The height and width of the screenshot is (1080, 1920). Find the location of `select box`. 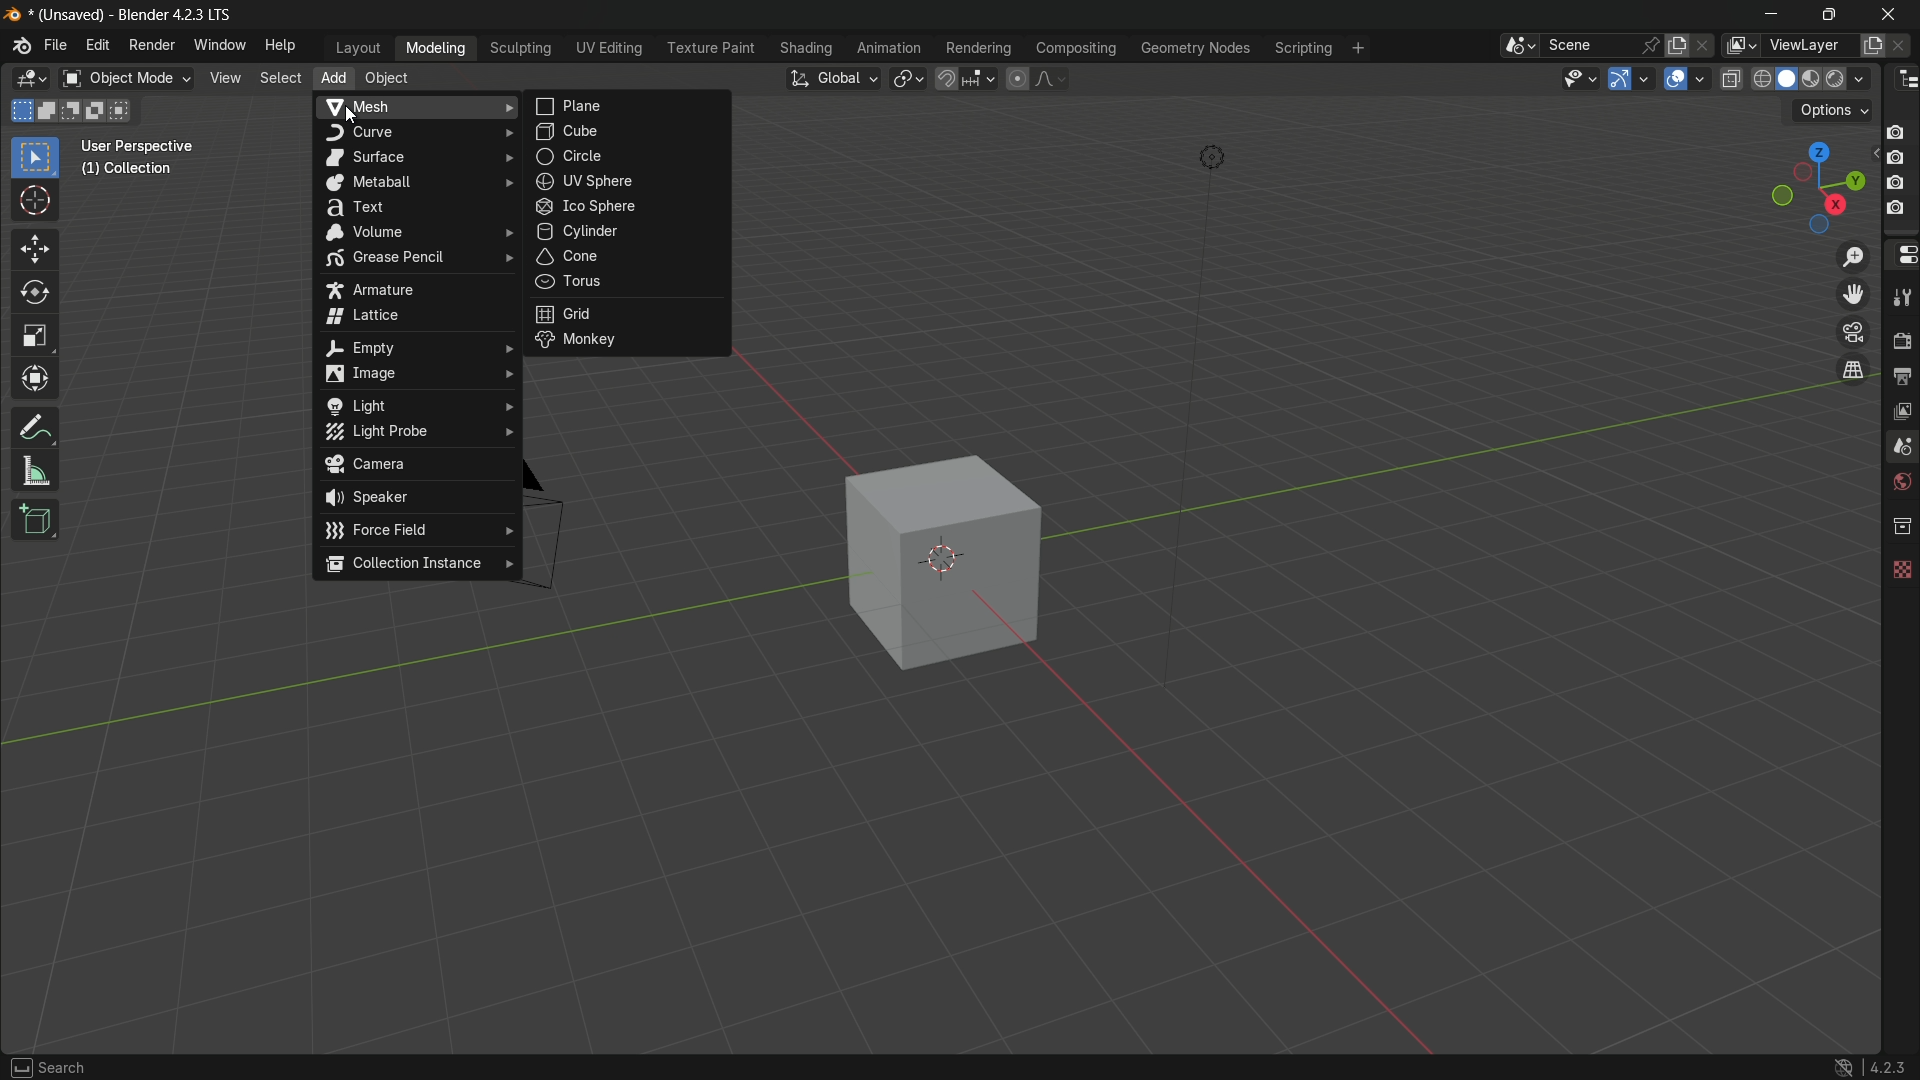

select box is located at coordinates (35, 158).